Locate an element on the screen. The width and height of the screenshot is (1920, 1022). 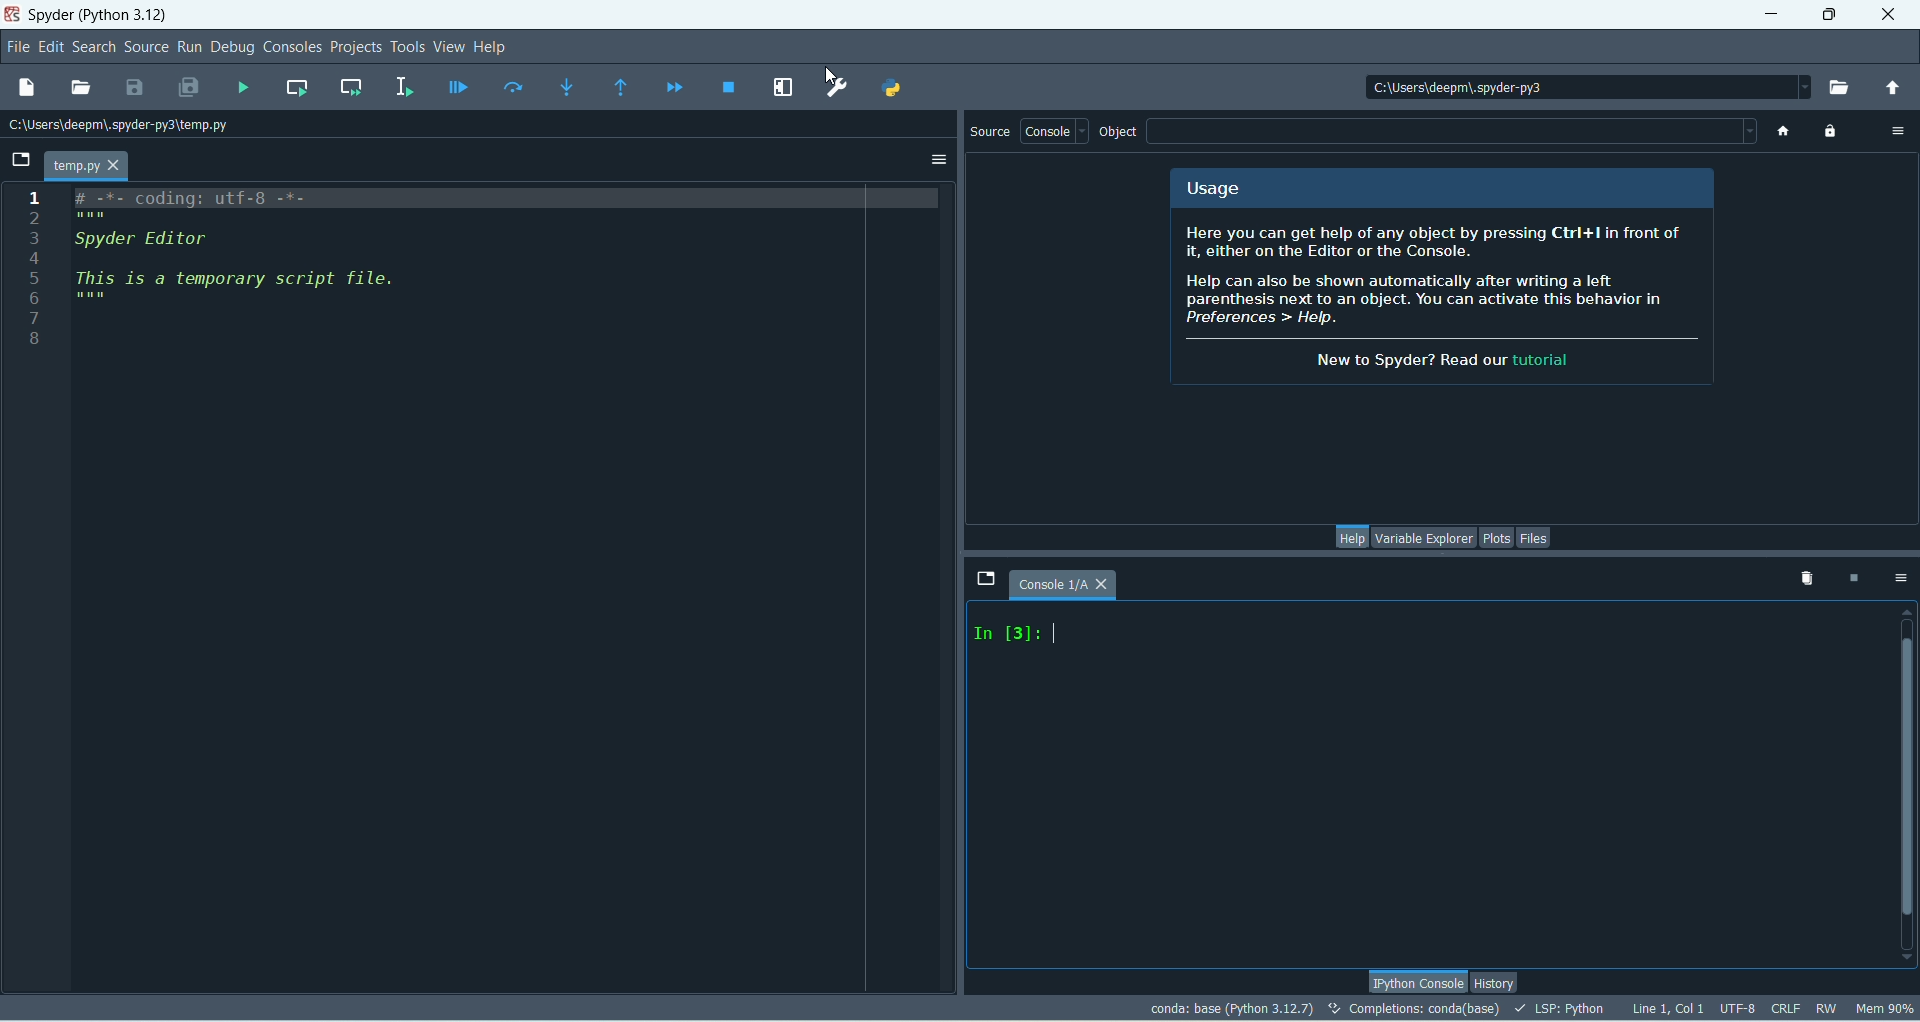
usage is located at coordinates (1214, 192).